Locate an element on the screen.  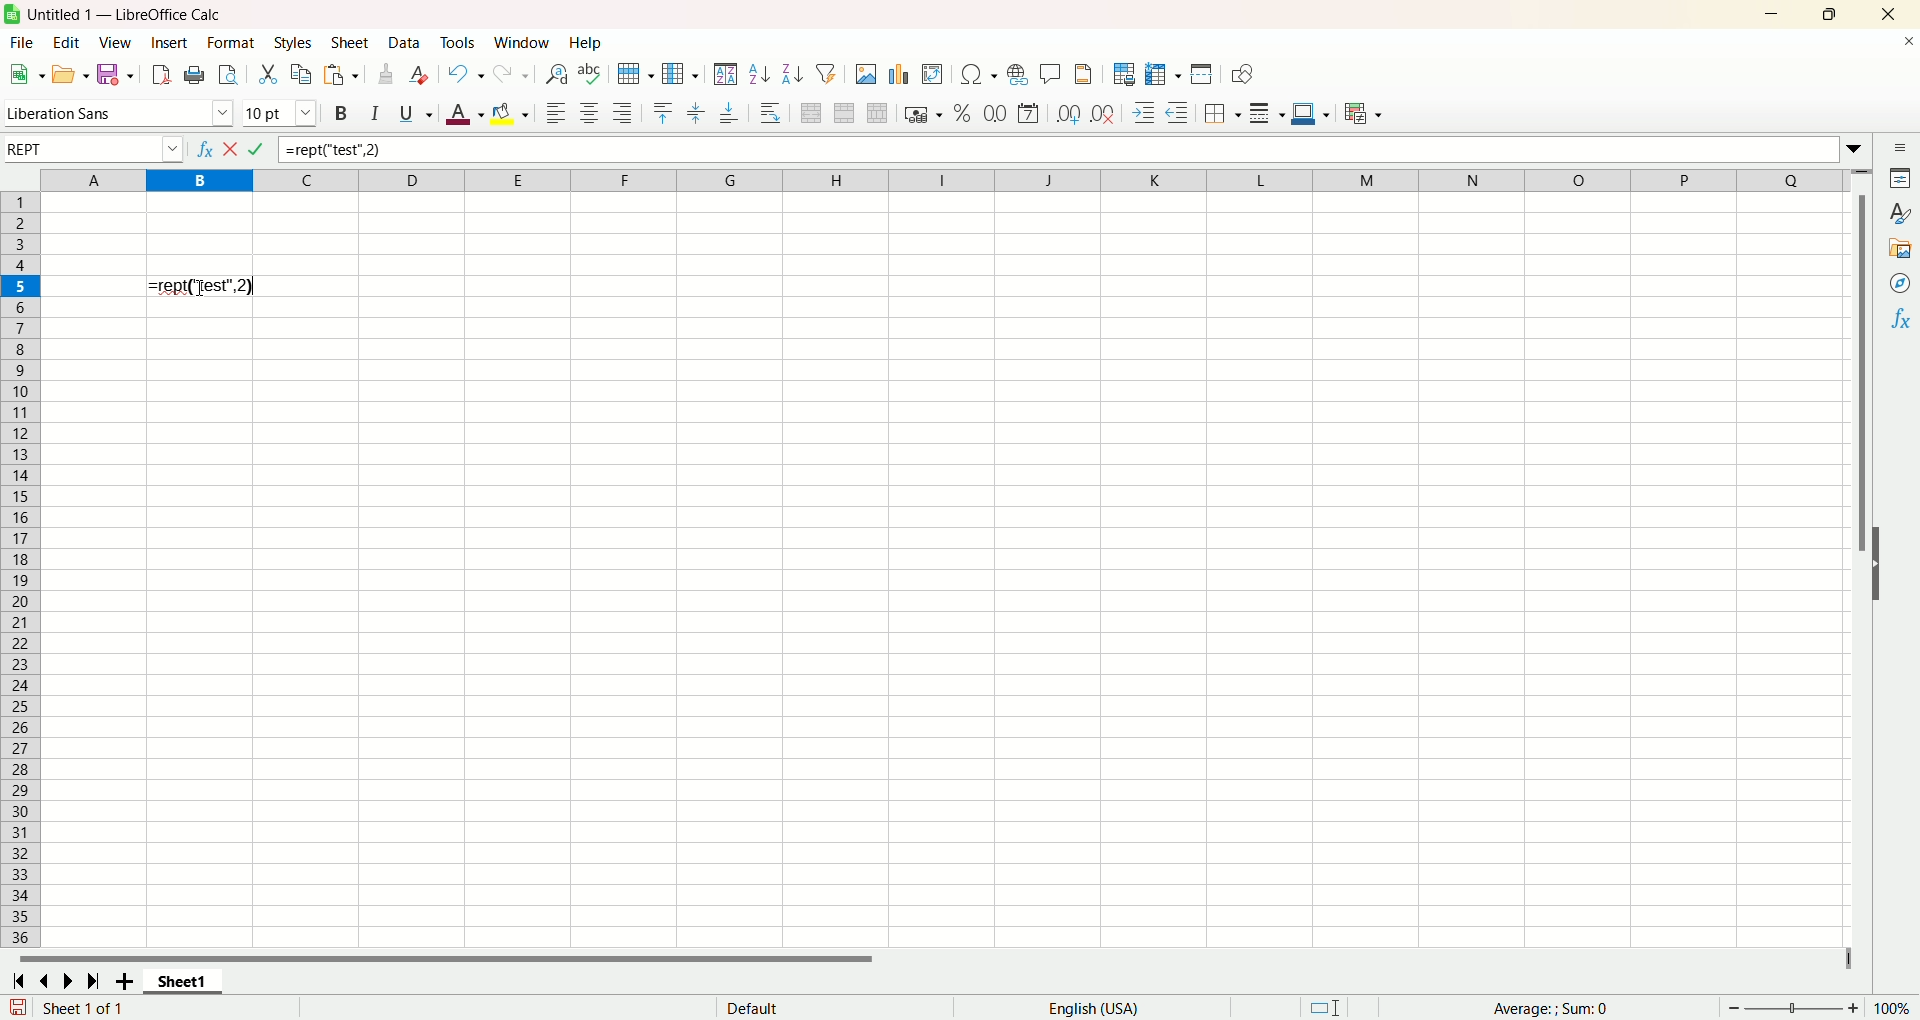
insert special character is located at coordinates (980, 74).